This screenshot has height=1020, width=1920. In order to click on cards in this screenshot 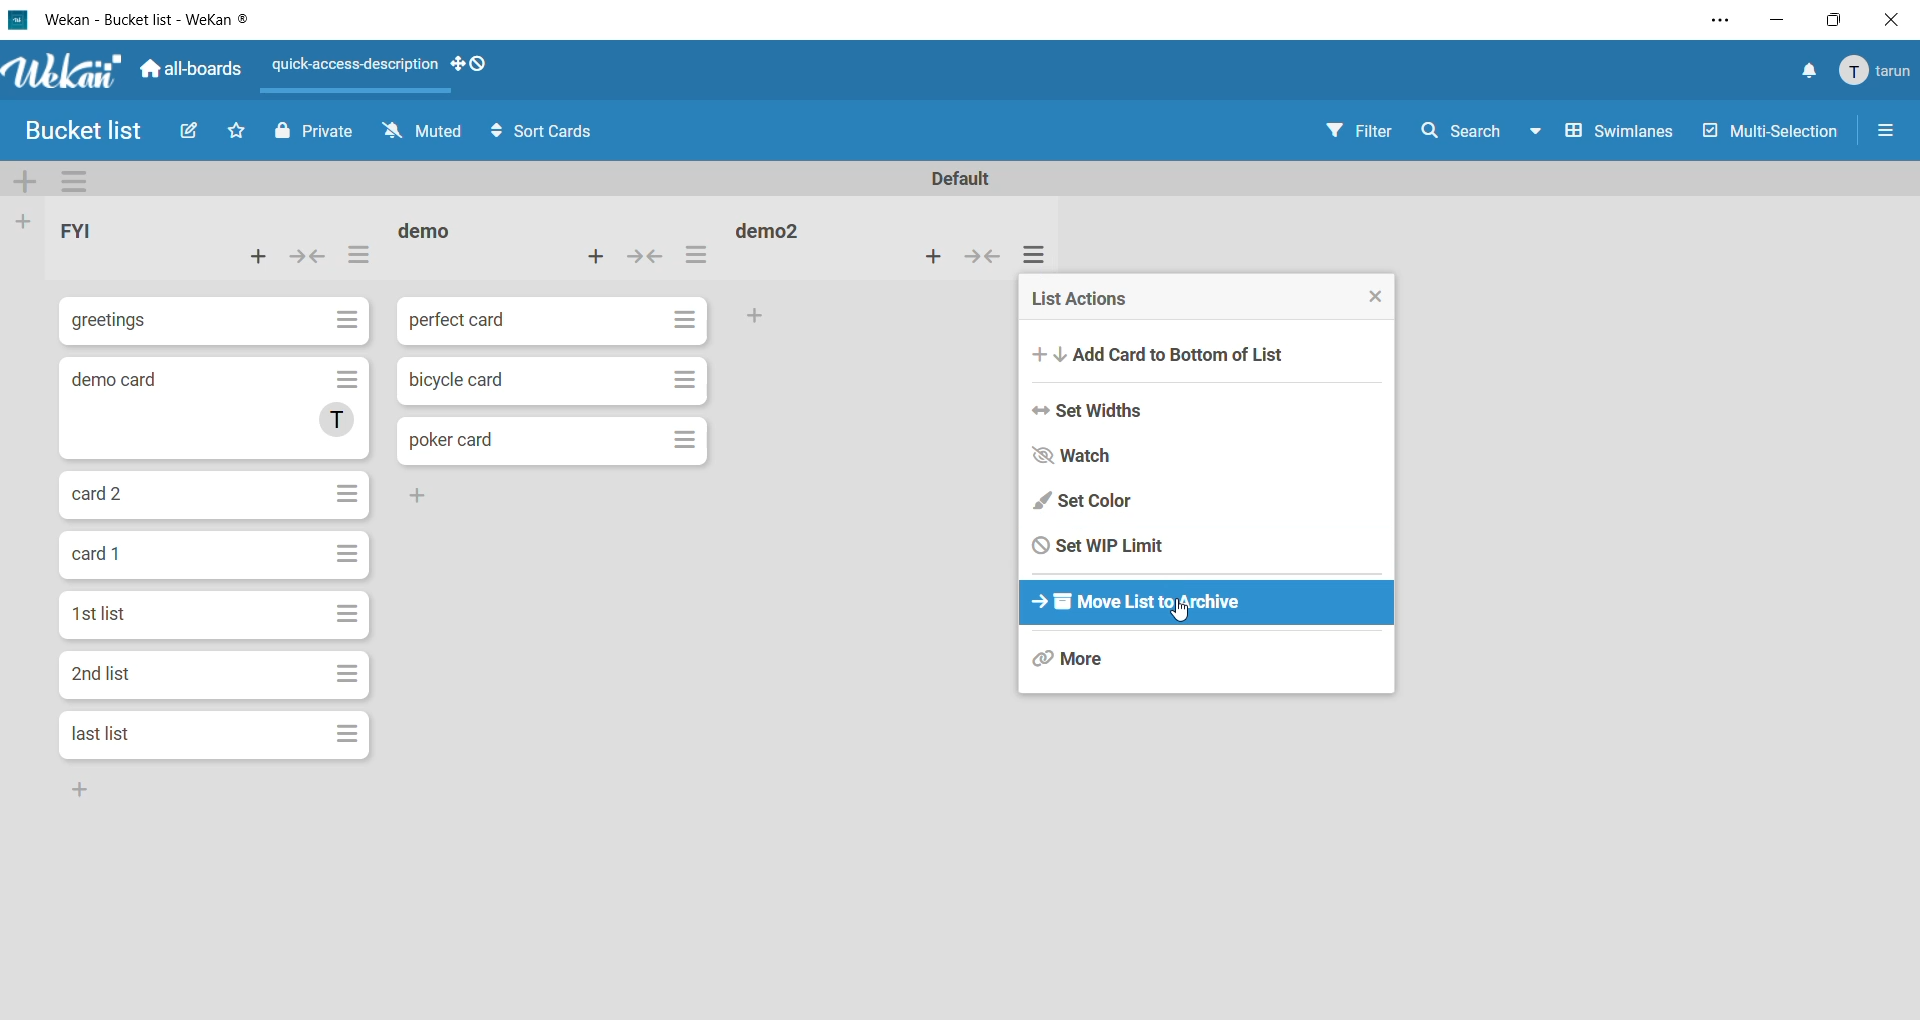, I will do `click(213, 556)`.